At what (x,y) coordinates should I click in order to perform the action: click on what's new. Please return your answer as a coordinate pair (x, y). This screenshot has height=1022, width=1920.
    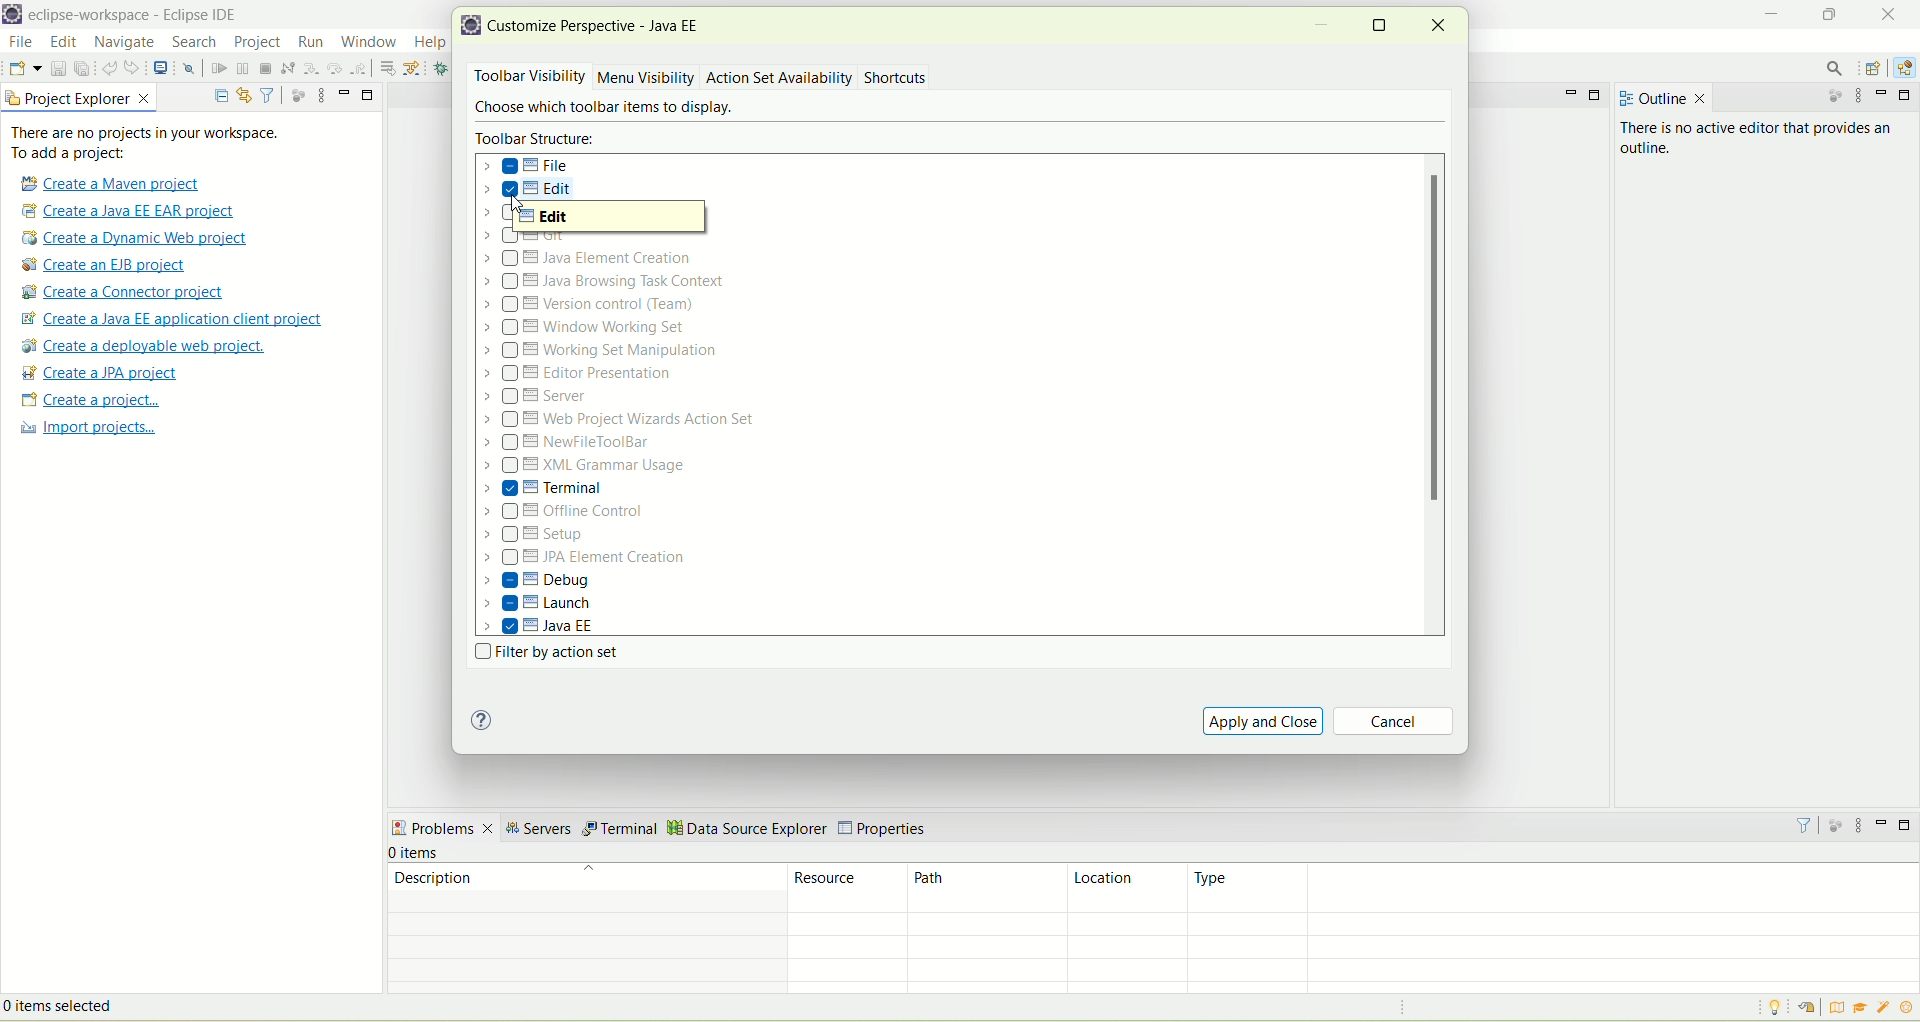
    Looking at the image, I should click on (1908, 1008).